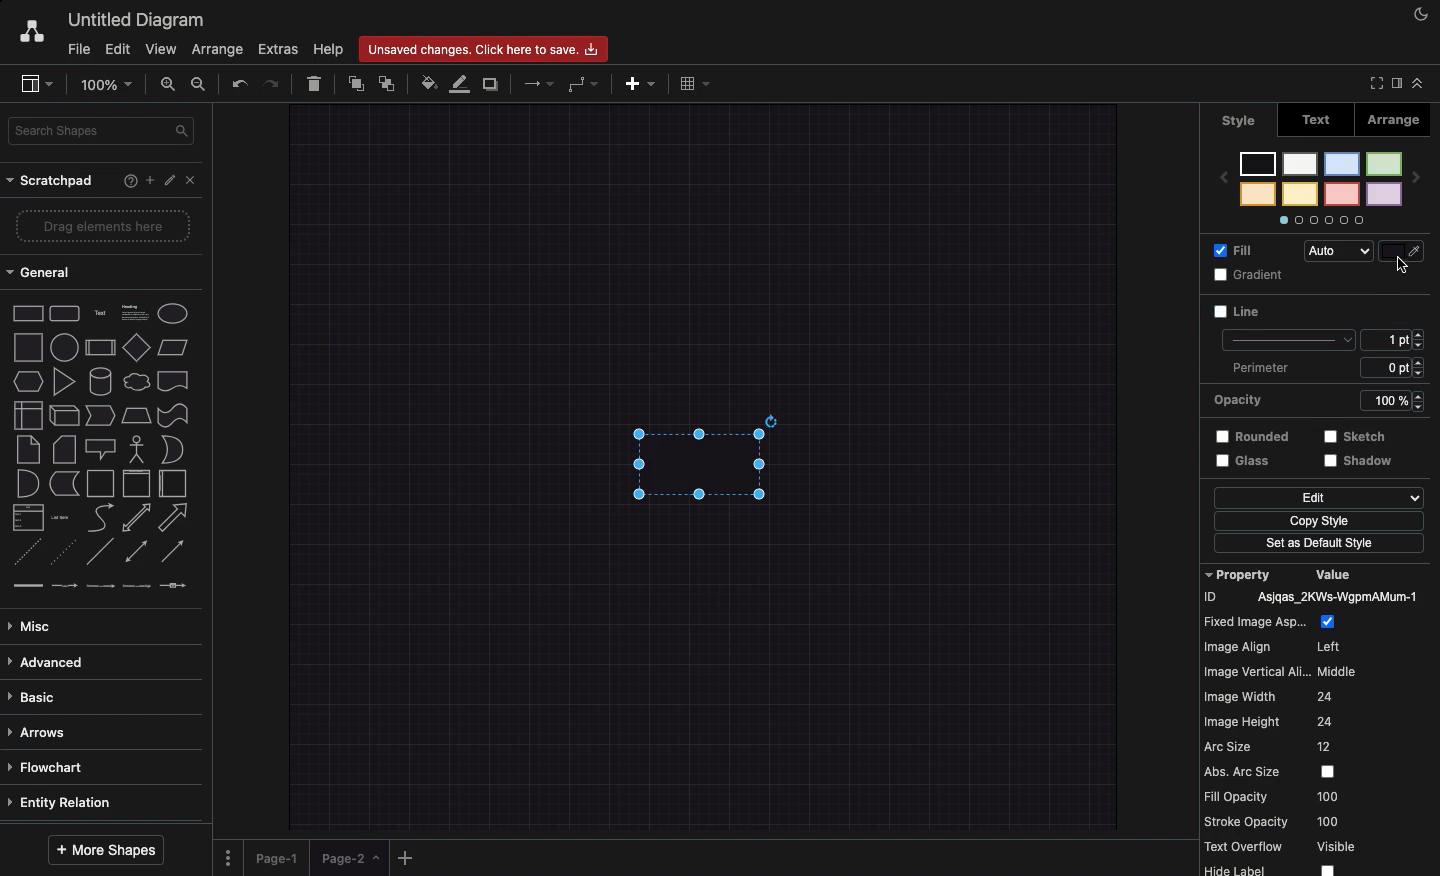 Image resolution: width=1440 pixels, height=876 pixels. Describe the element at coordinates (63, 448) in the screenshot. I see `card` at that location.